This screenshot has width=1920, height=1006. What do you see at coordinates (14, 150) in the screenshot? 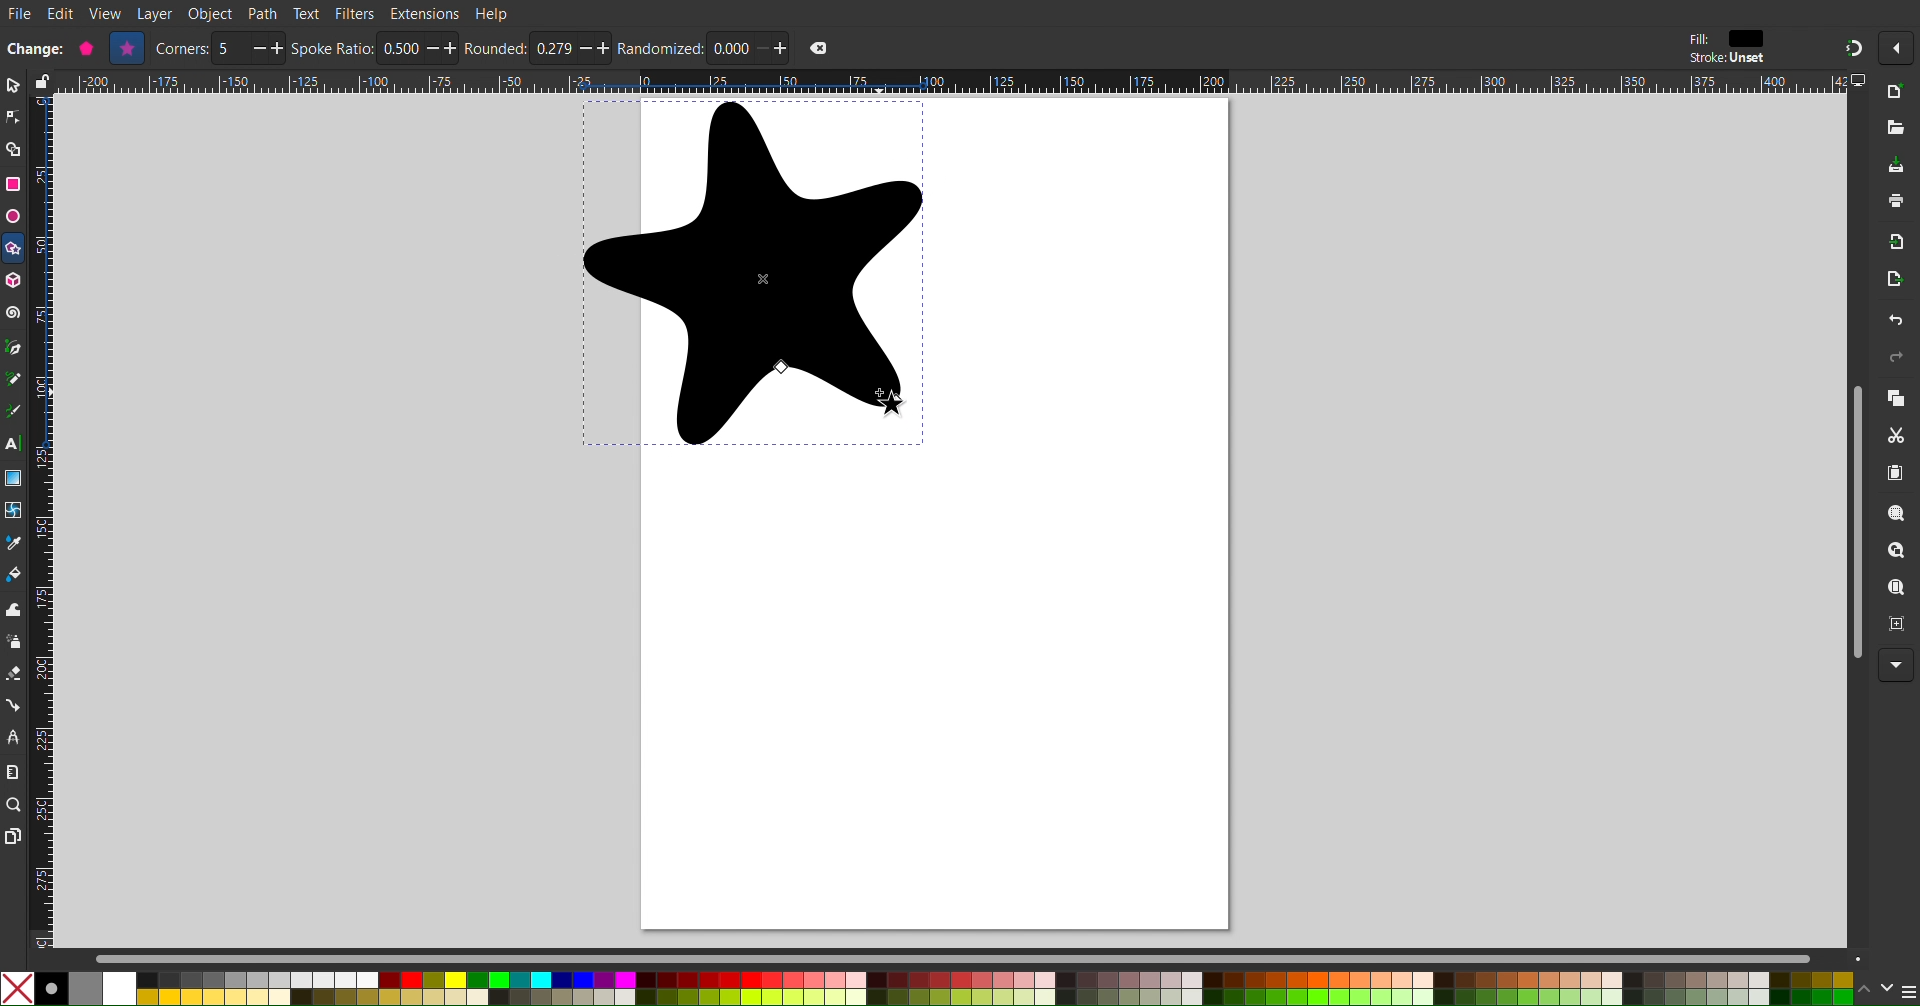
I see `Shape Builder Tool` at bounding box center [14, 150].